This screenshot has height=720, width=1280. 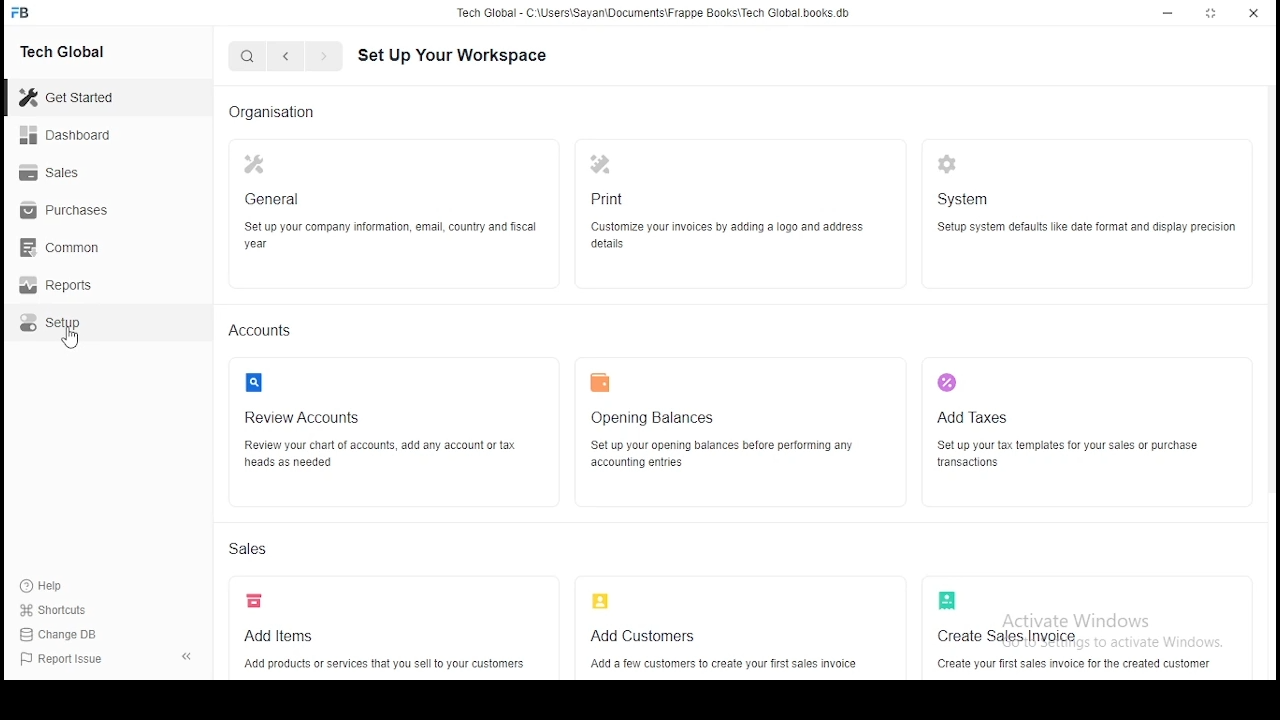 What do you see at coordinates (192, 659) in the screenshot?
I see `hide sidebar` at bounding box center [192, 659].